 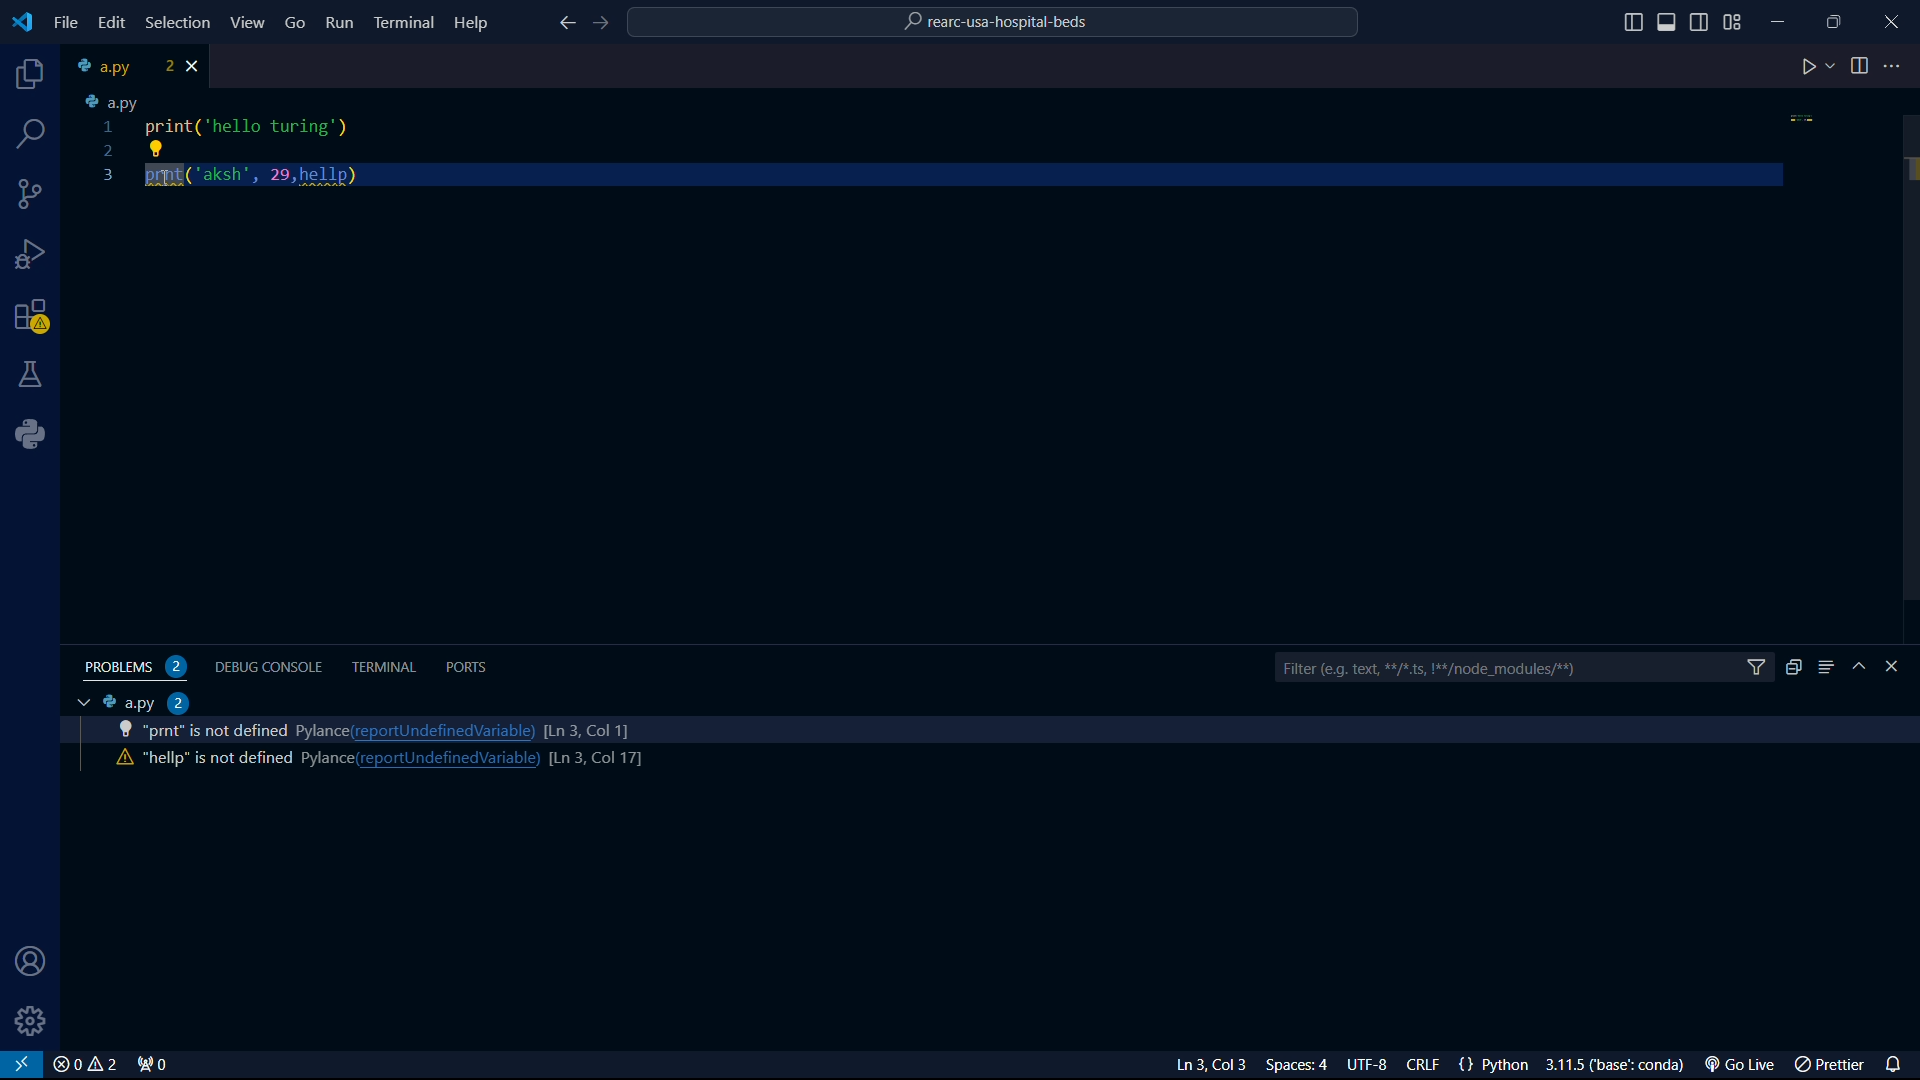 What do you see at coordinates (1832, 1066) in the screenshot?
I see `prettier` at bounding box center [1832, 1066].